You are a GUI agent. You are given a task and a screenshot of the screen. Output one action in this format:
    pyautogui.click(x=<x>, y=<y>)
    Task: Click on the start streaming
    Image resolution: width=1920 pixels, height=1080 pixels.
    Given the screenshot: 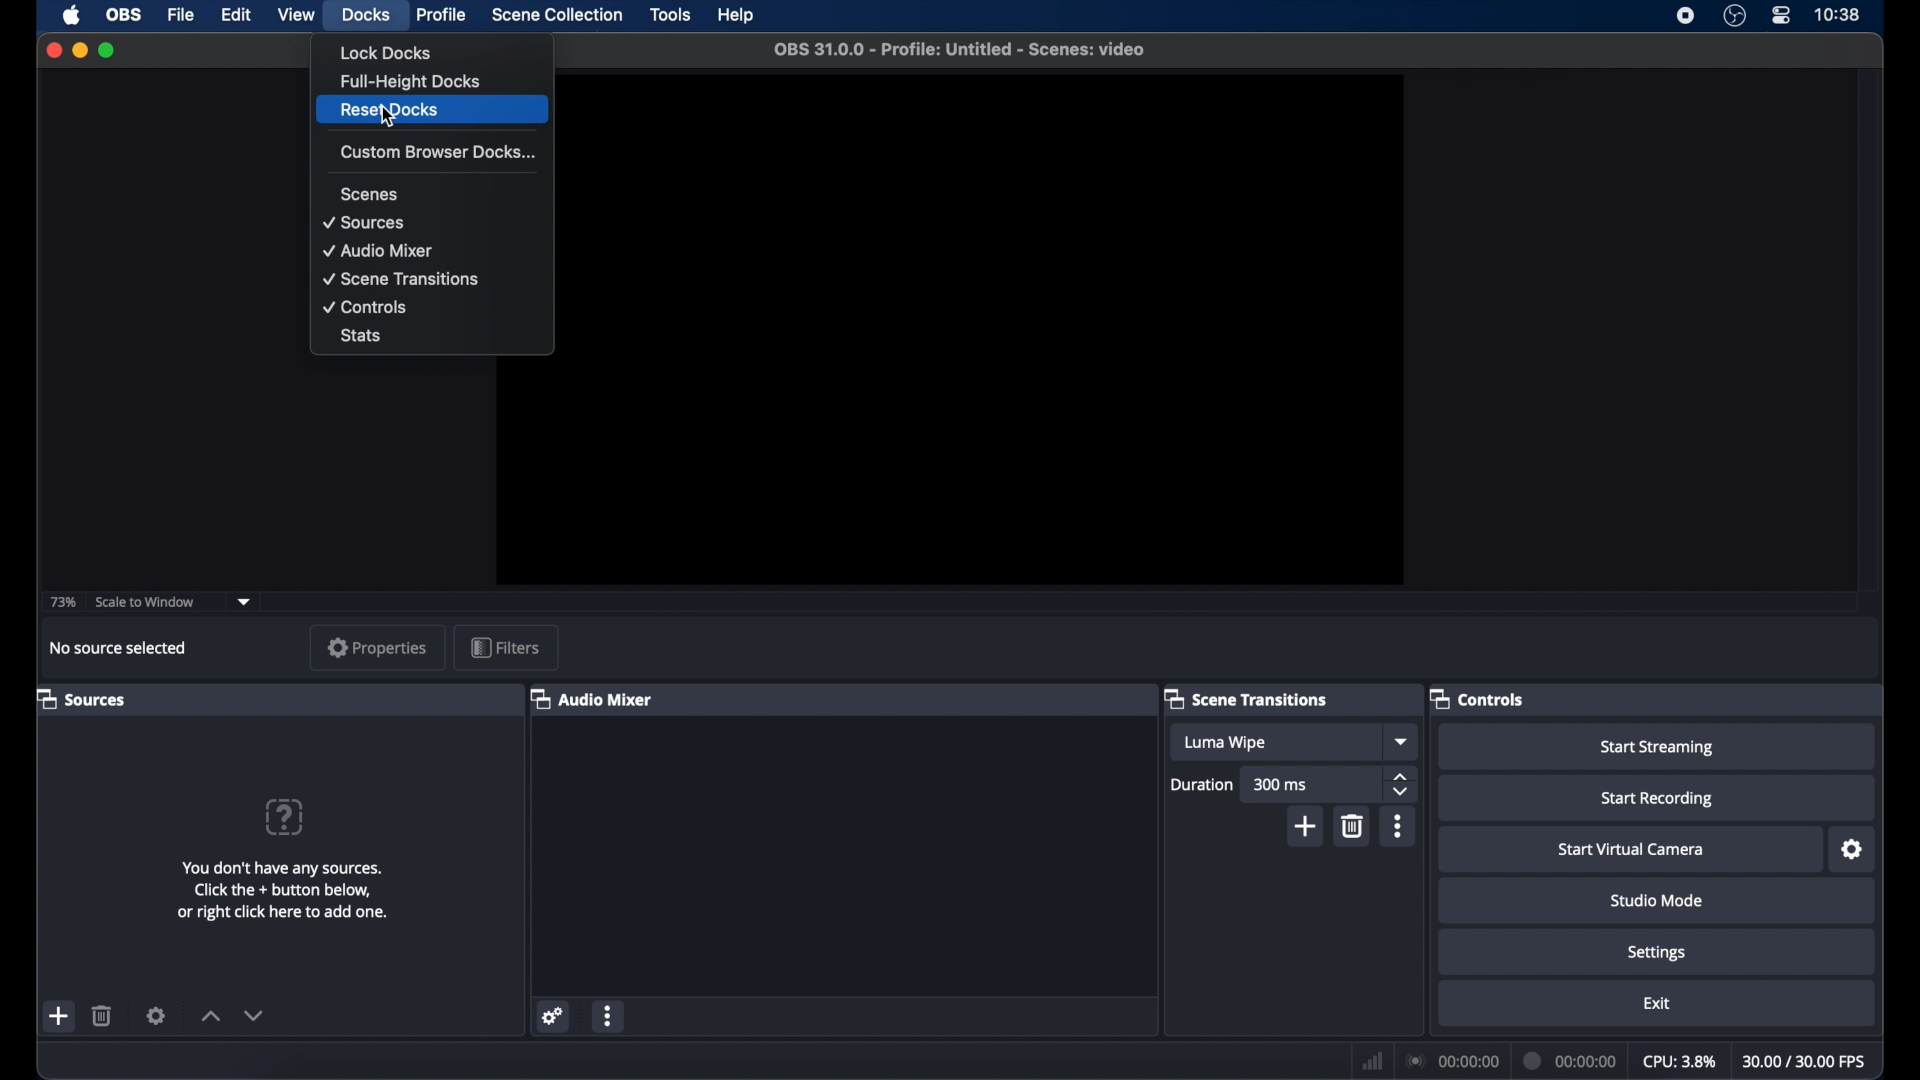 What is the action you would take?
    pyautogui.click(x=1661, y=748)
    